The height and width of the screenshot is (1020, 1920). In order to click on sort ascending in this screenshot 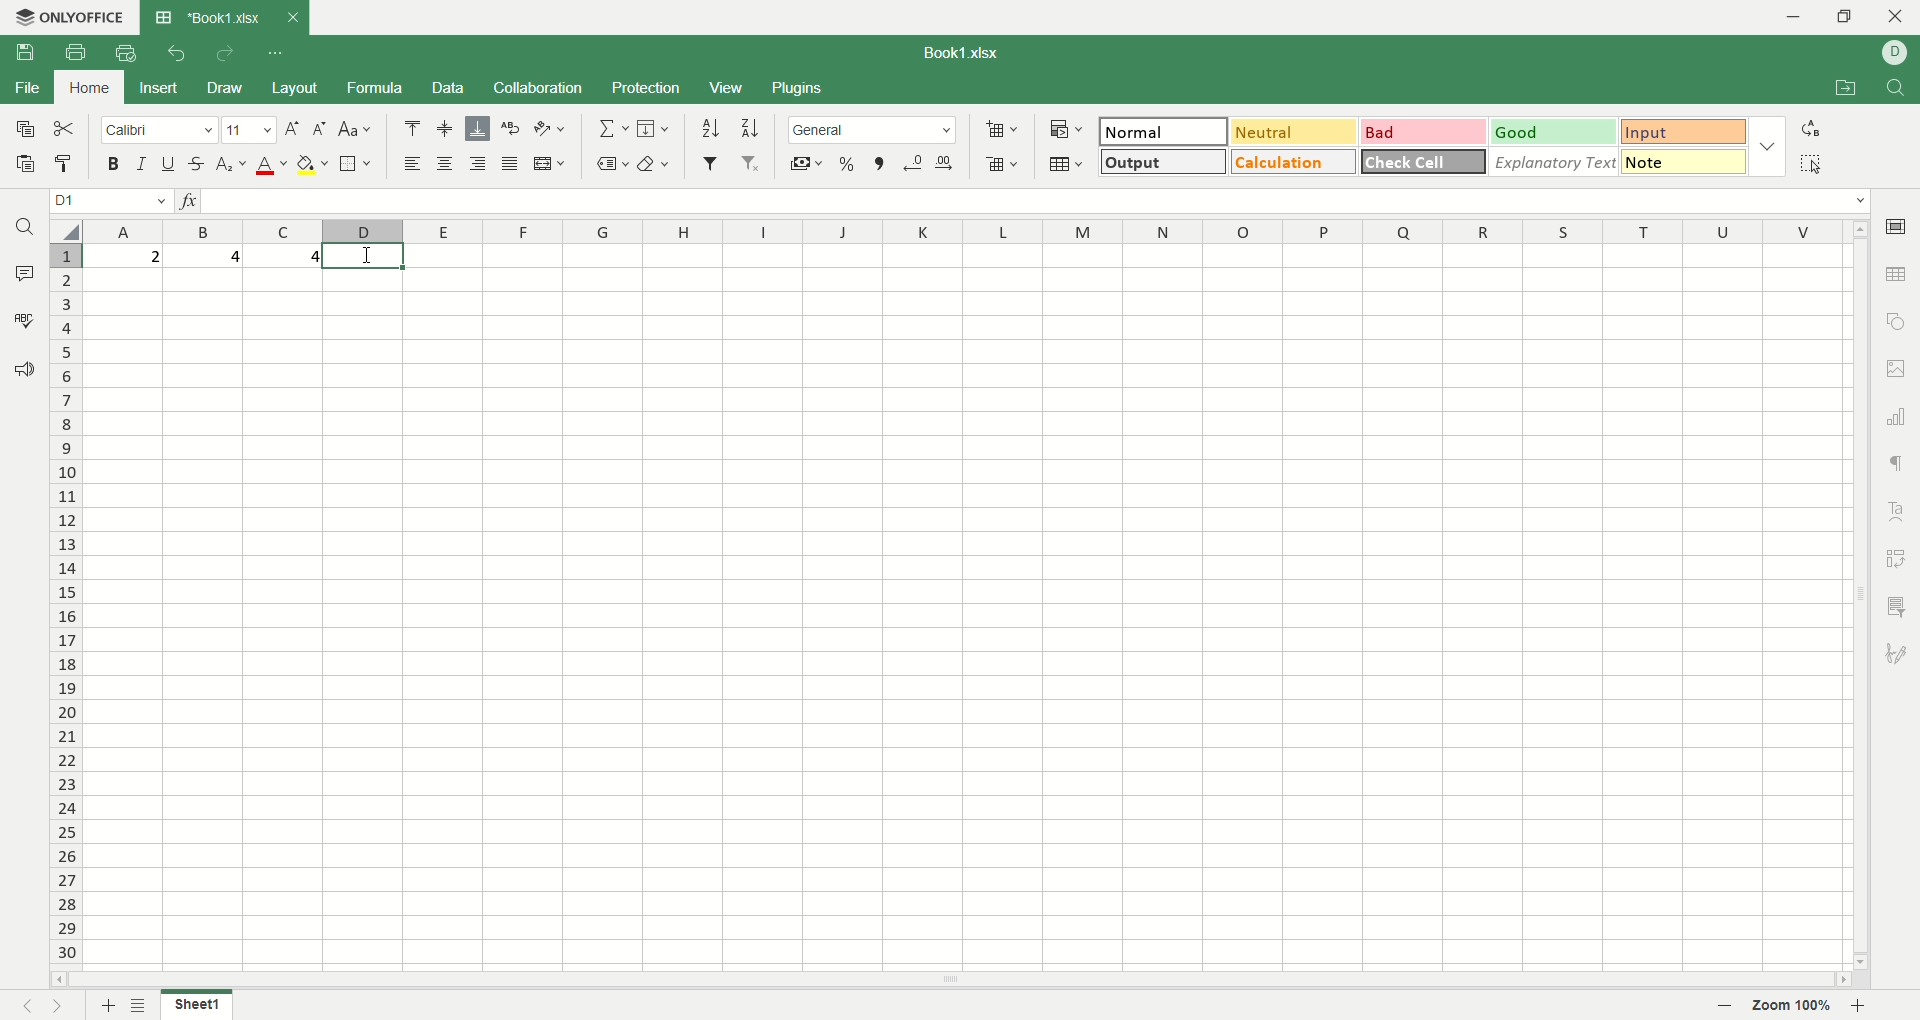, I will do `click(709, 128)`.